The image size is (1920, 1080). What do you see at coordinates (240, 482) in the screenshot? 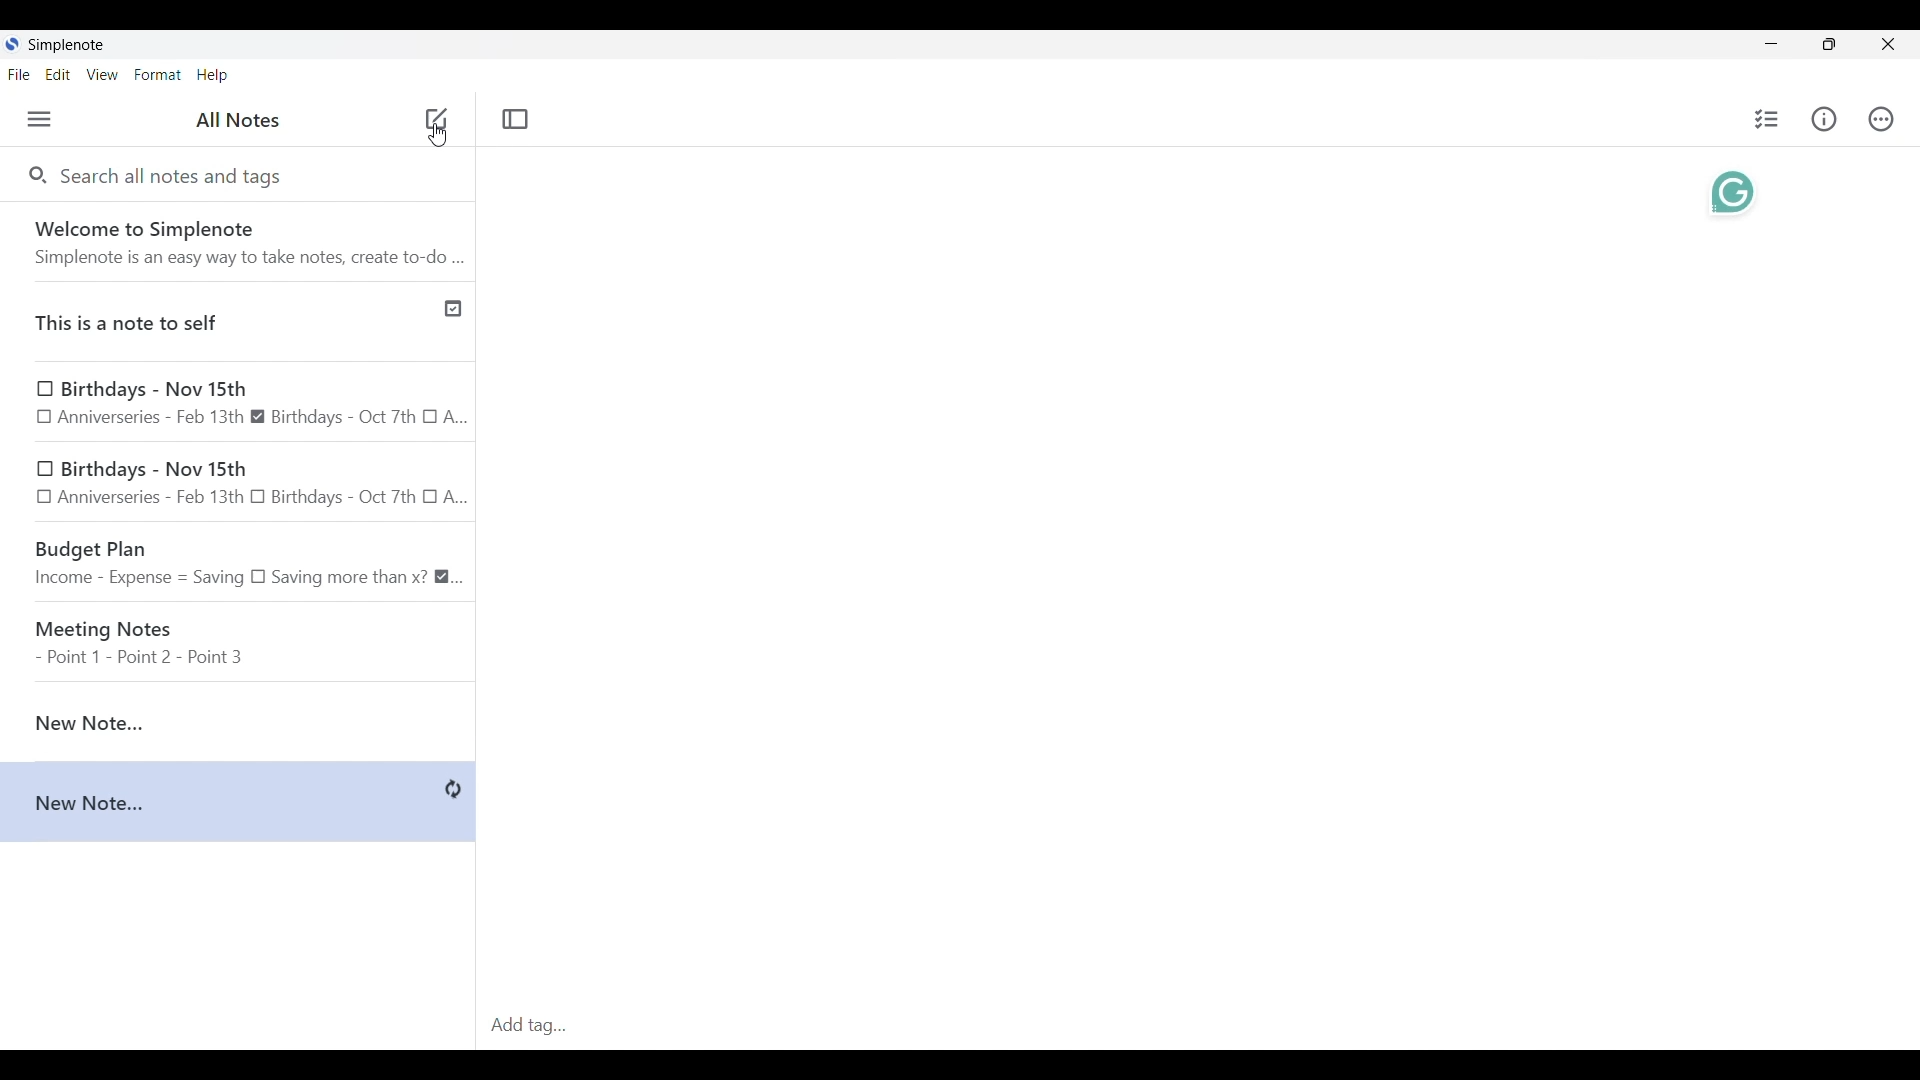
I see `Birthdays - Nov 15th` at bounding box center [240, 482].